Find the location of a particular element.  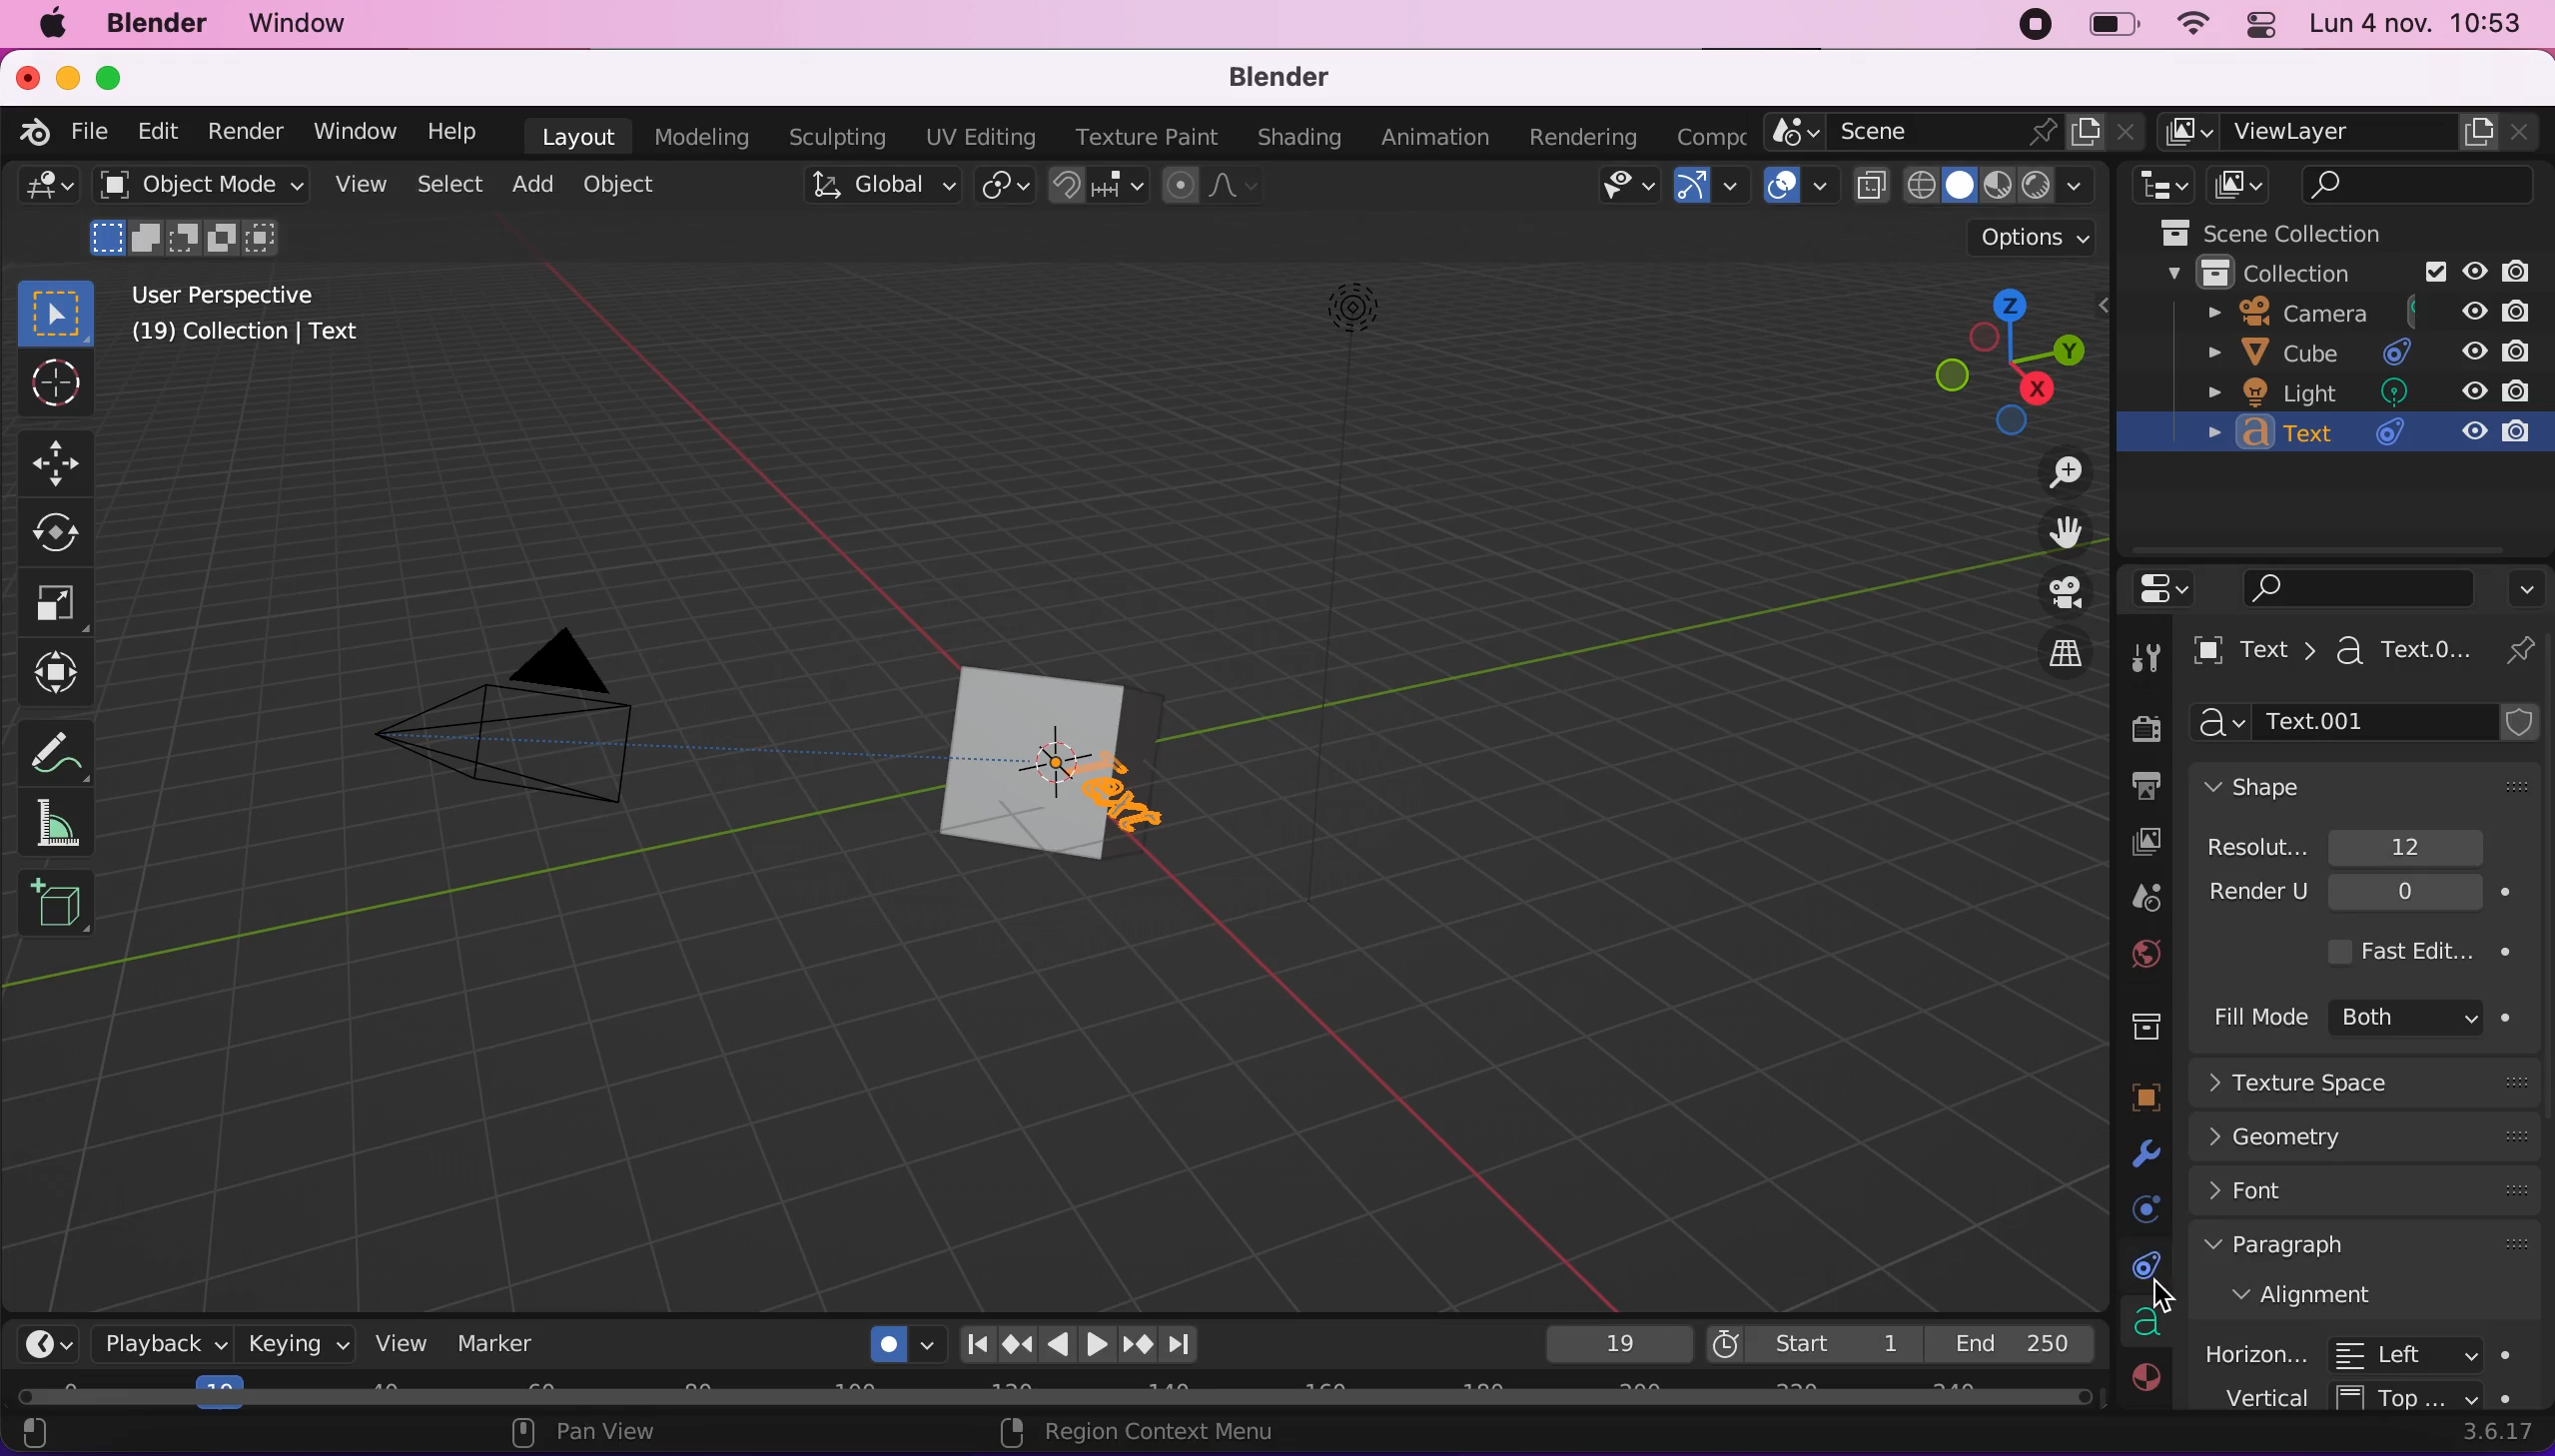

transformation orientation is located at coordinates (880, 188).